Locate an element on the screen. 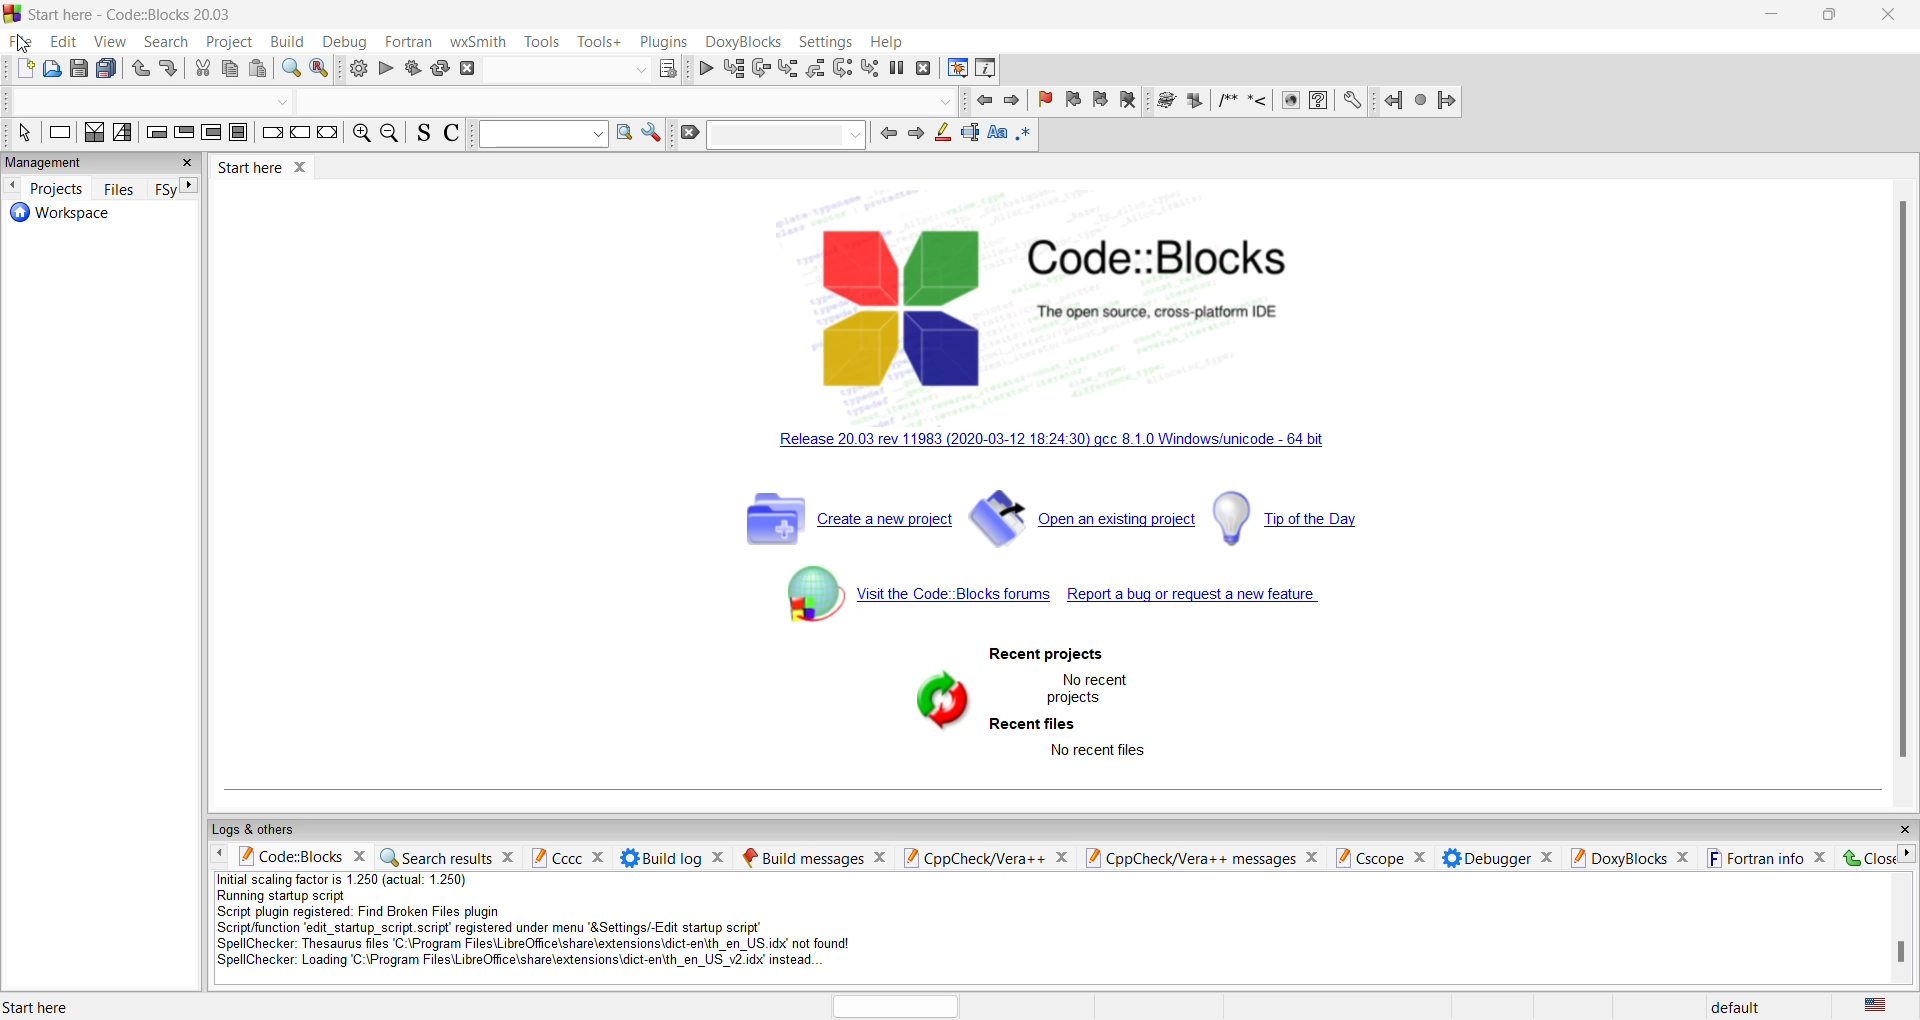 The height and width of the screenshot is (1020, 1920). next bookmark is located at coordinates (1105, 102).